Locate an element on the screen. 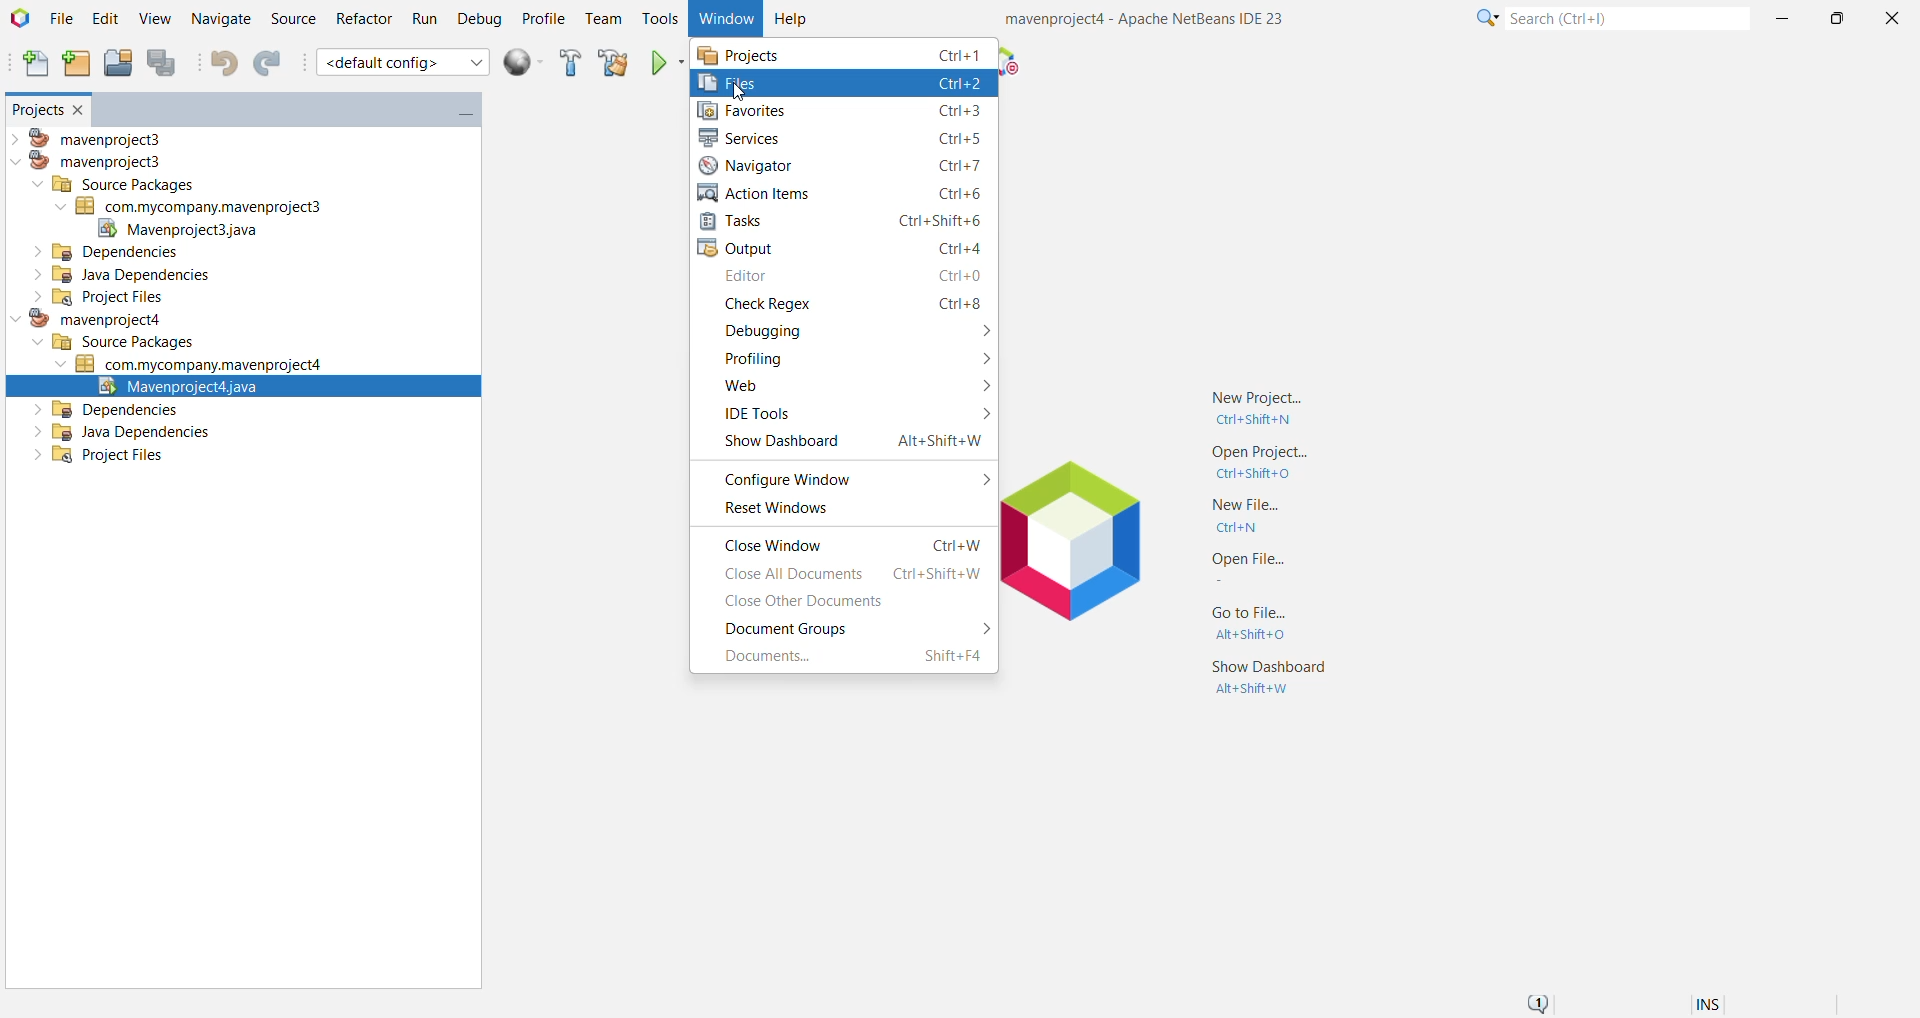 The height and width of the screenshot is (1018, 1920). File is located at coordinates (62, 19).